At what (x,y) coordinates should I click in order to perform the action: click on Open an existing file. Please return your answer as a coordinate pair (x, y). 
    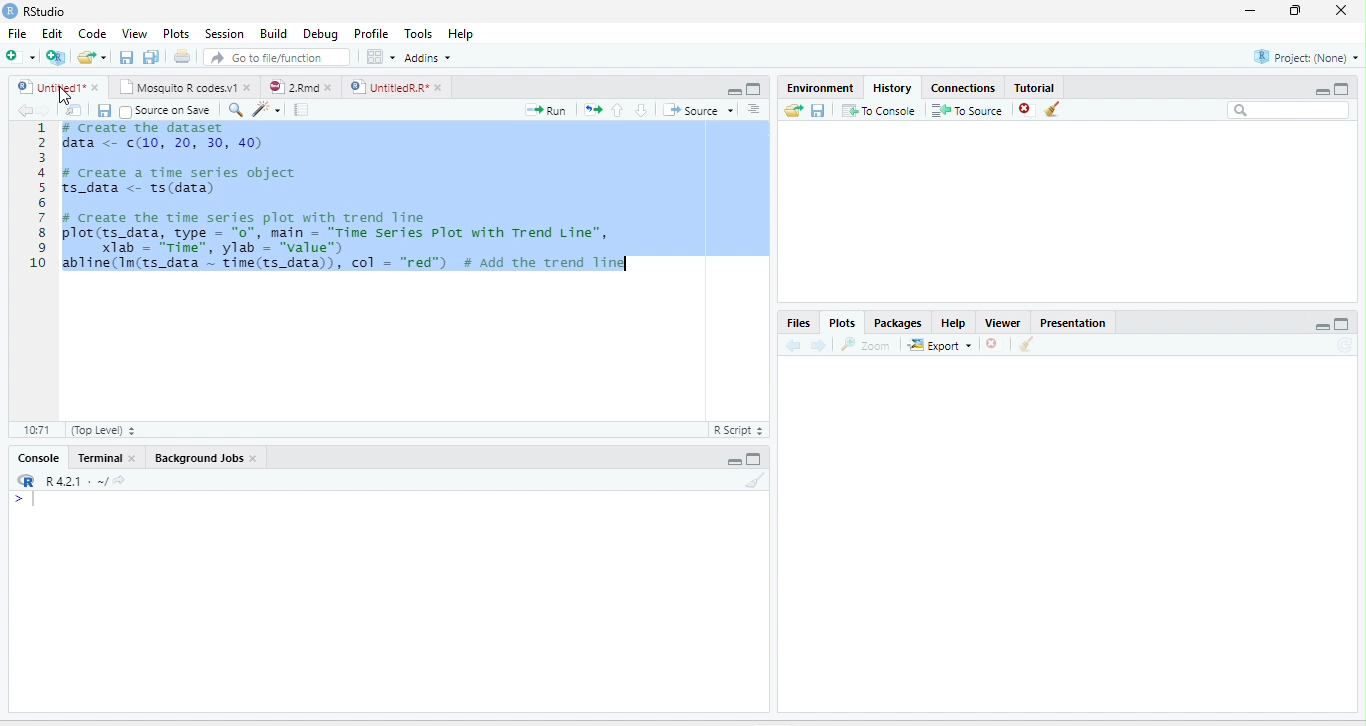
    Looking at the image, I should click on (86, 56).